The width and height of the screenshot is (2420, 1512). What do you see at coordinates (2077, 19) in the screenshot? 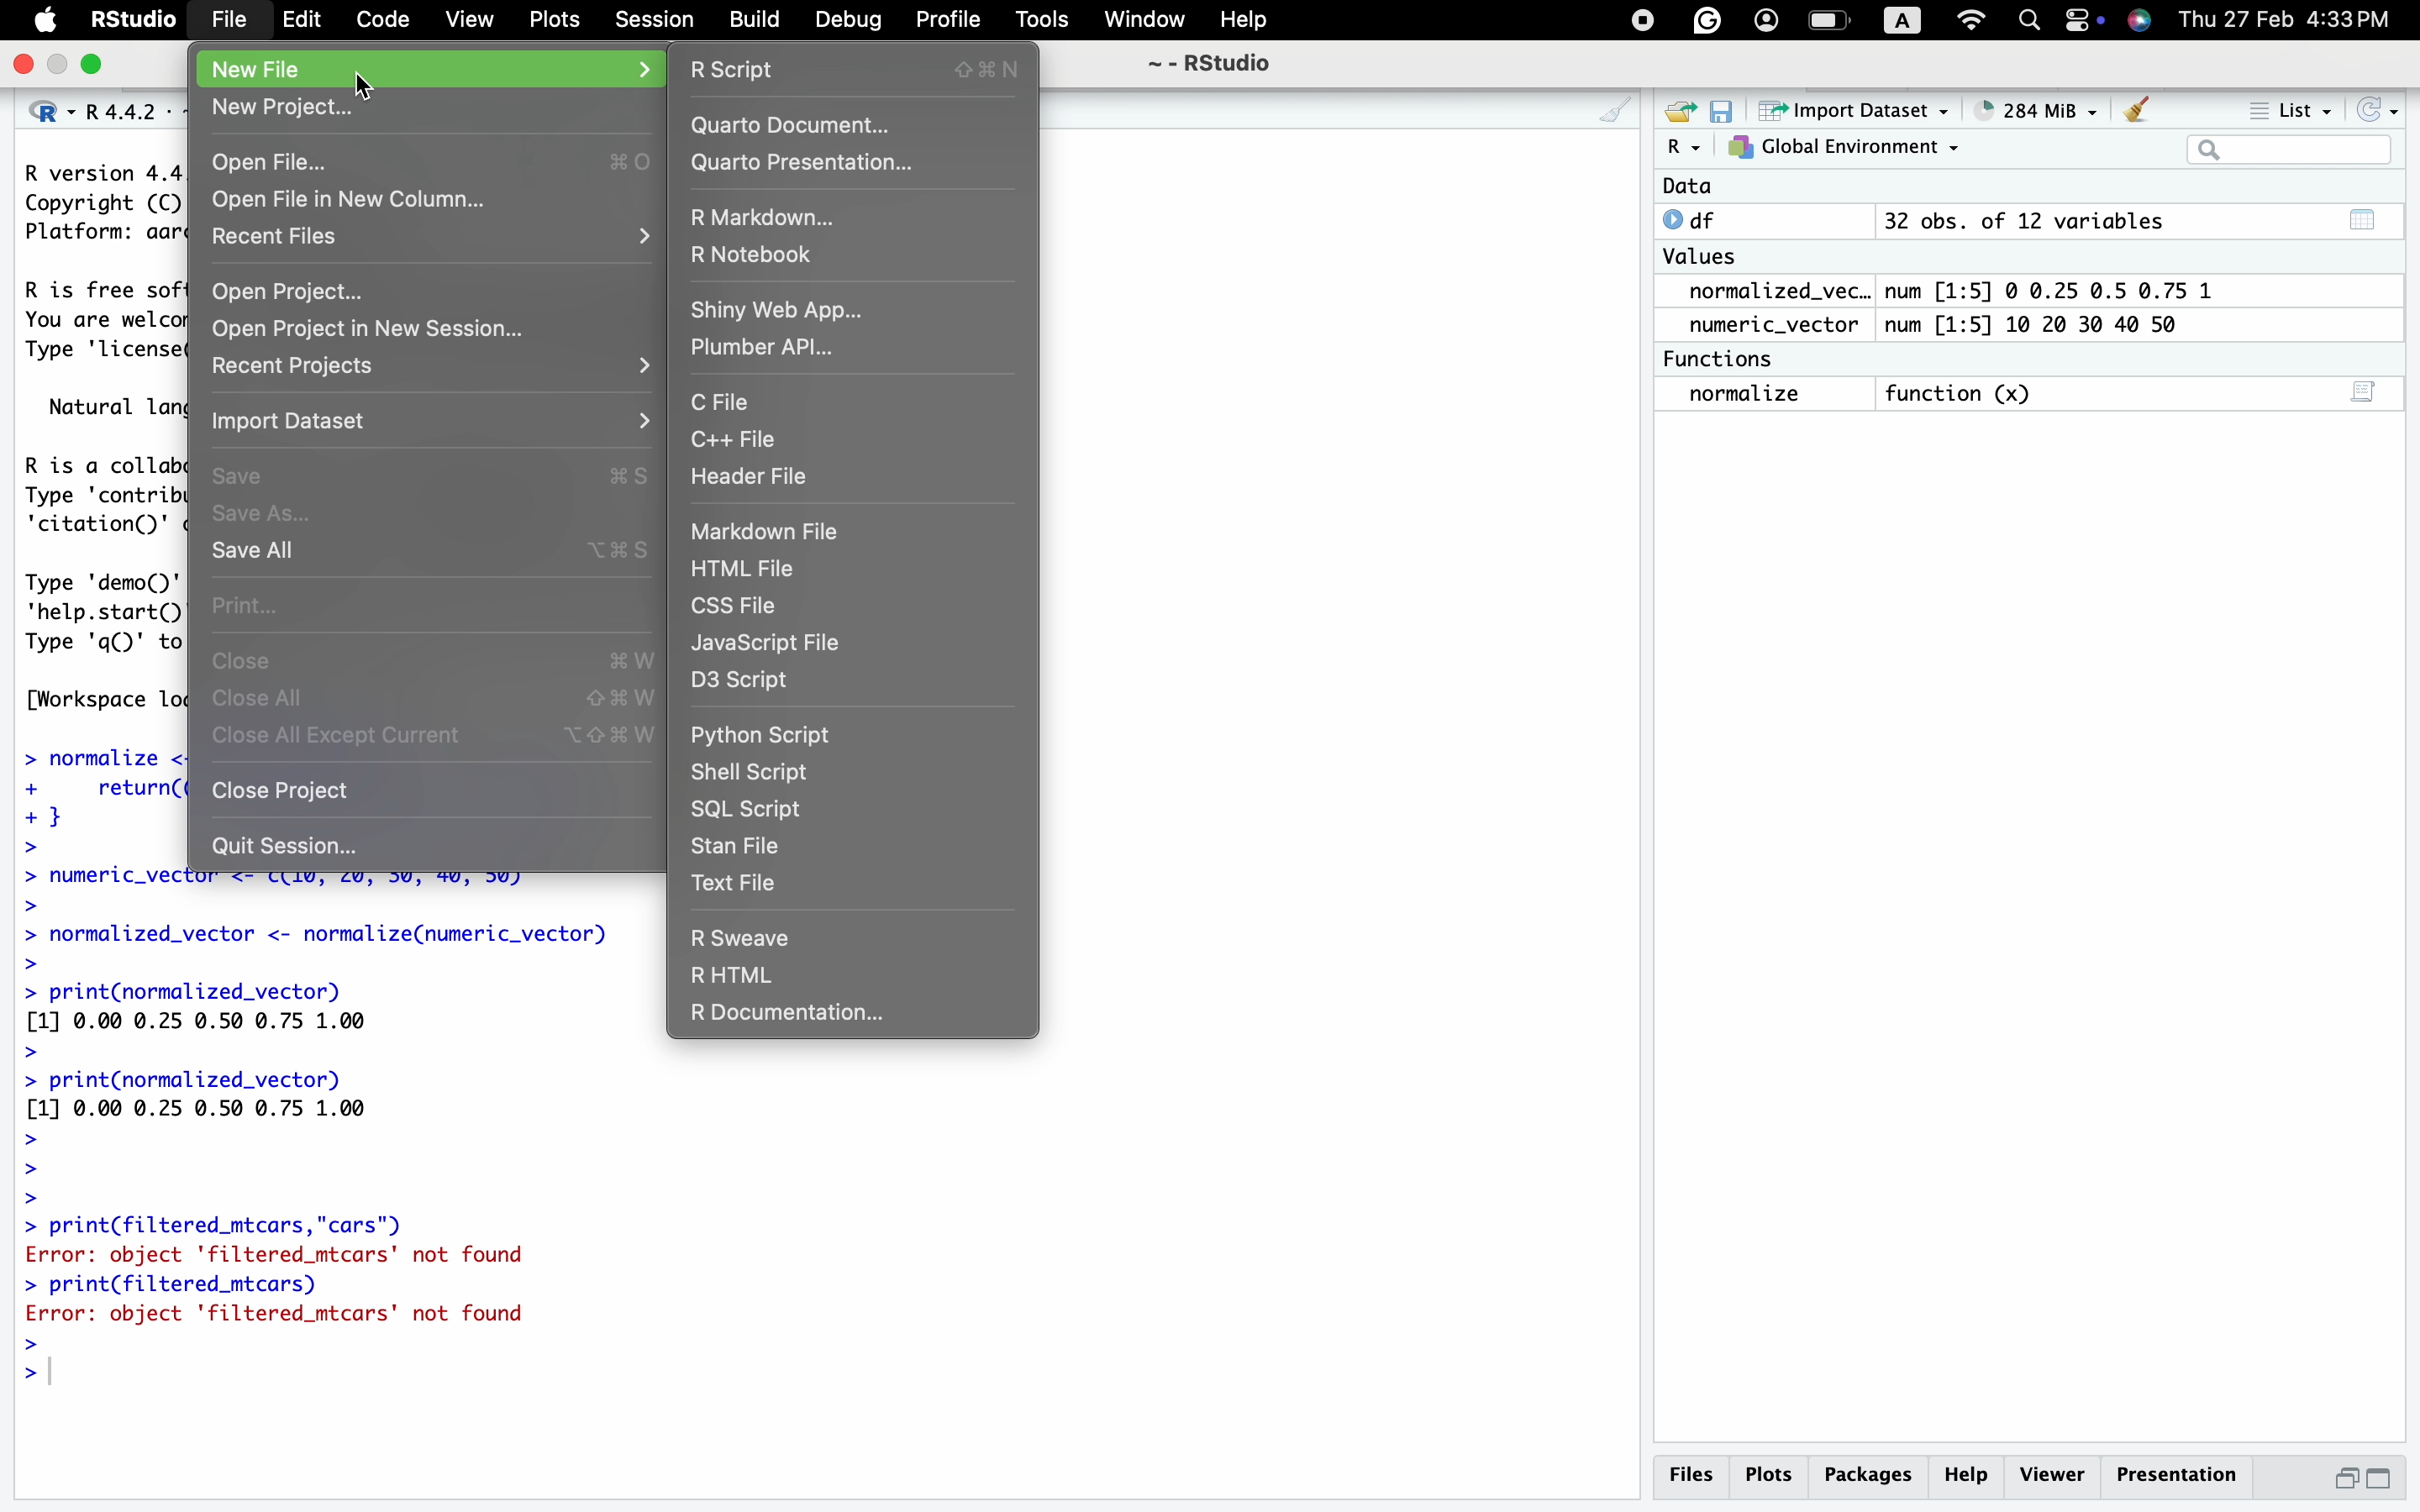
I see `battery` at bounding box center [2077, 19].